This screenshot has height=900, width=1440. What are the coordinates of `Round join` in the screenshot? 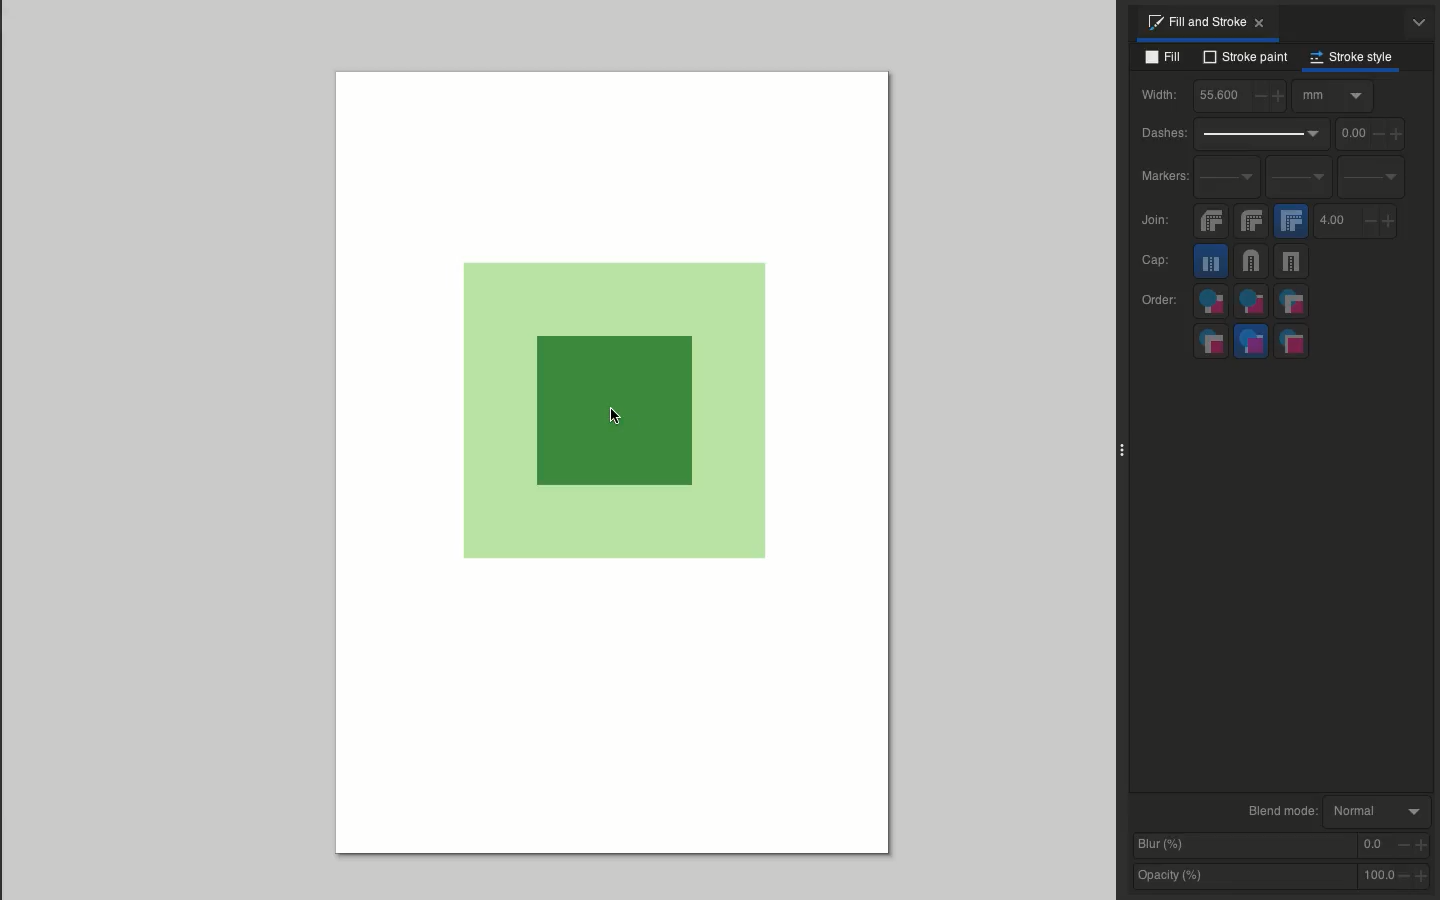 It's located at (1254, 222).